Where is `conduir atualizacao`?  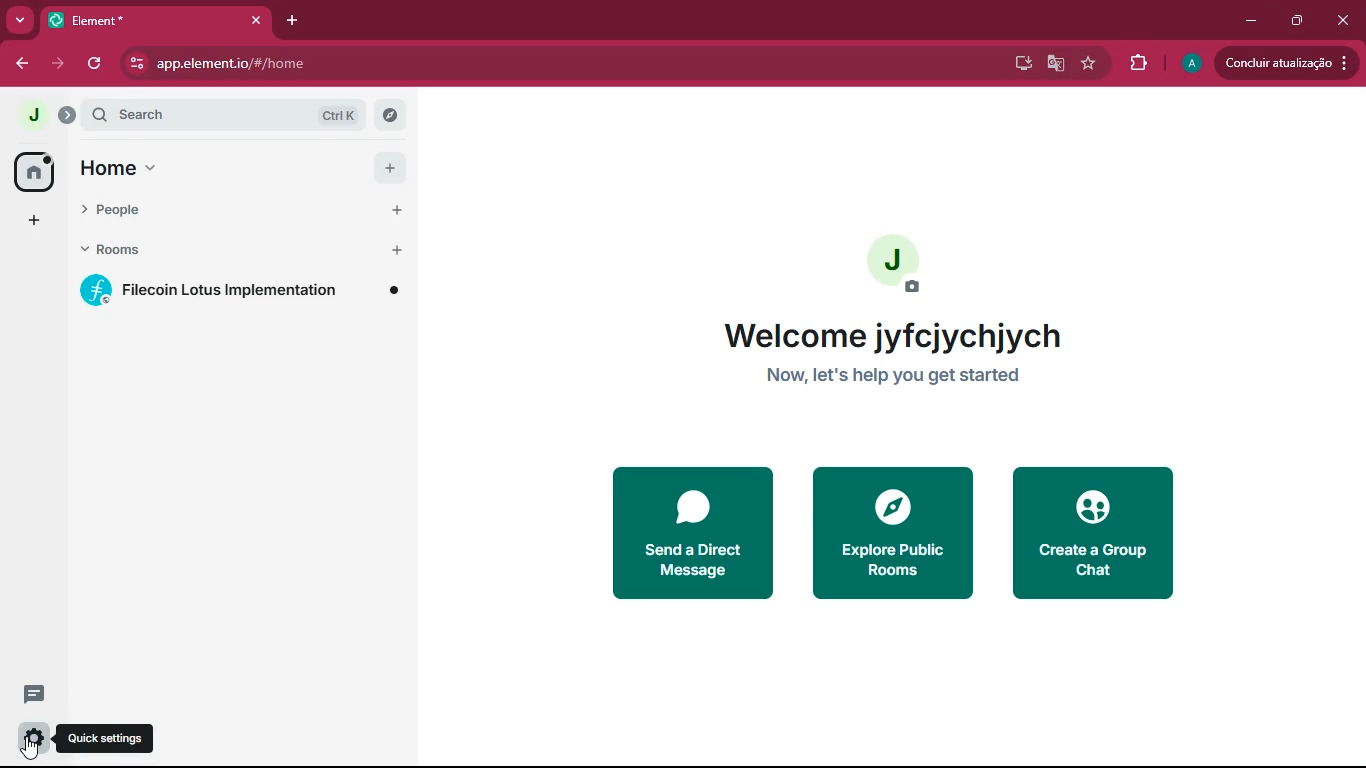 conduir atualizacao is located at coordinates (1287, 63).